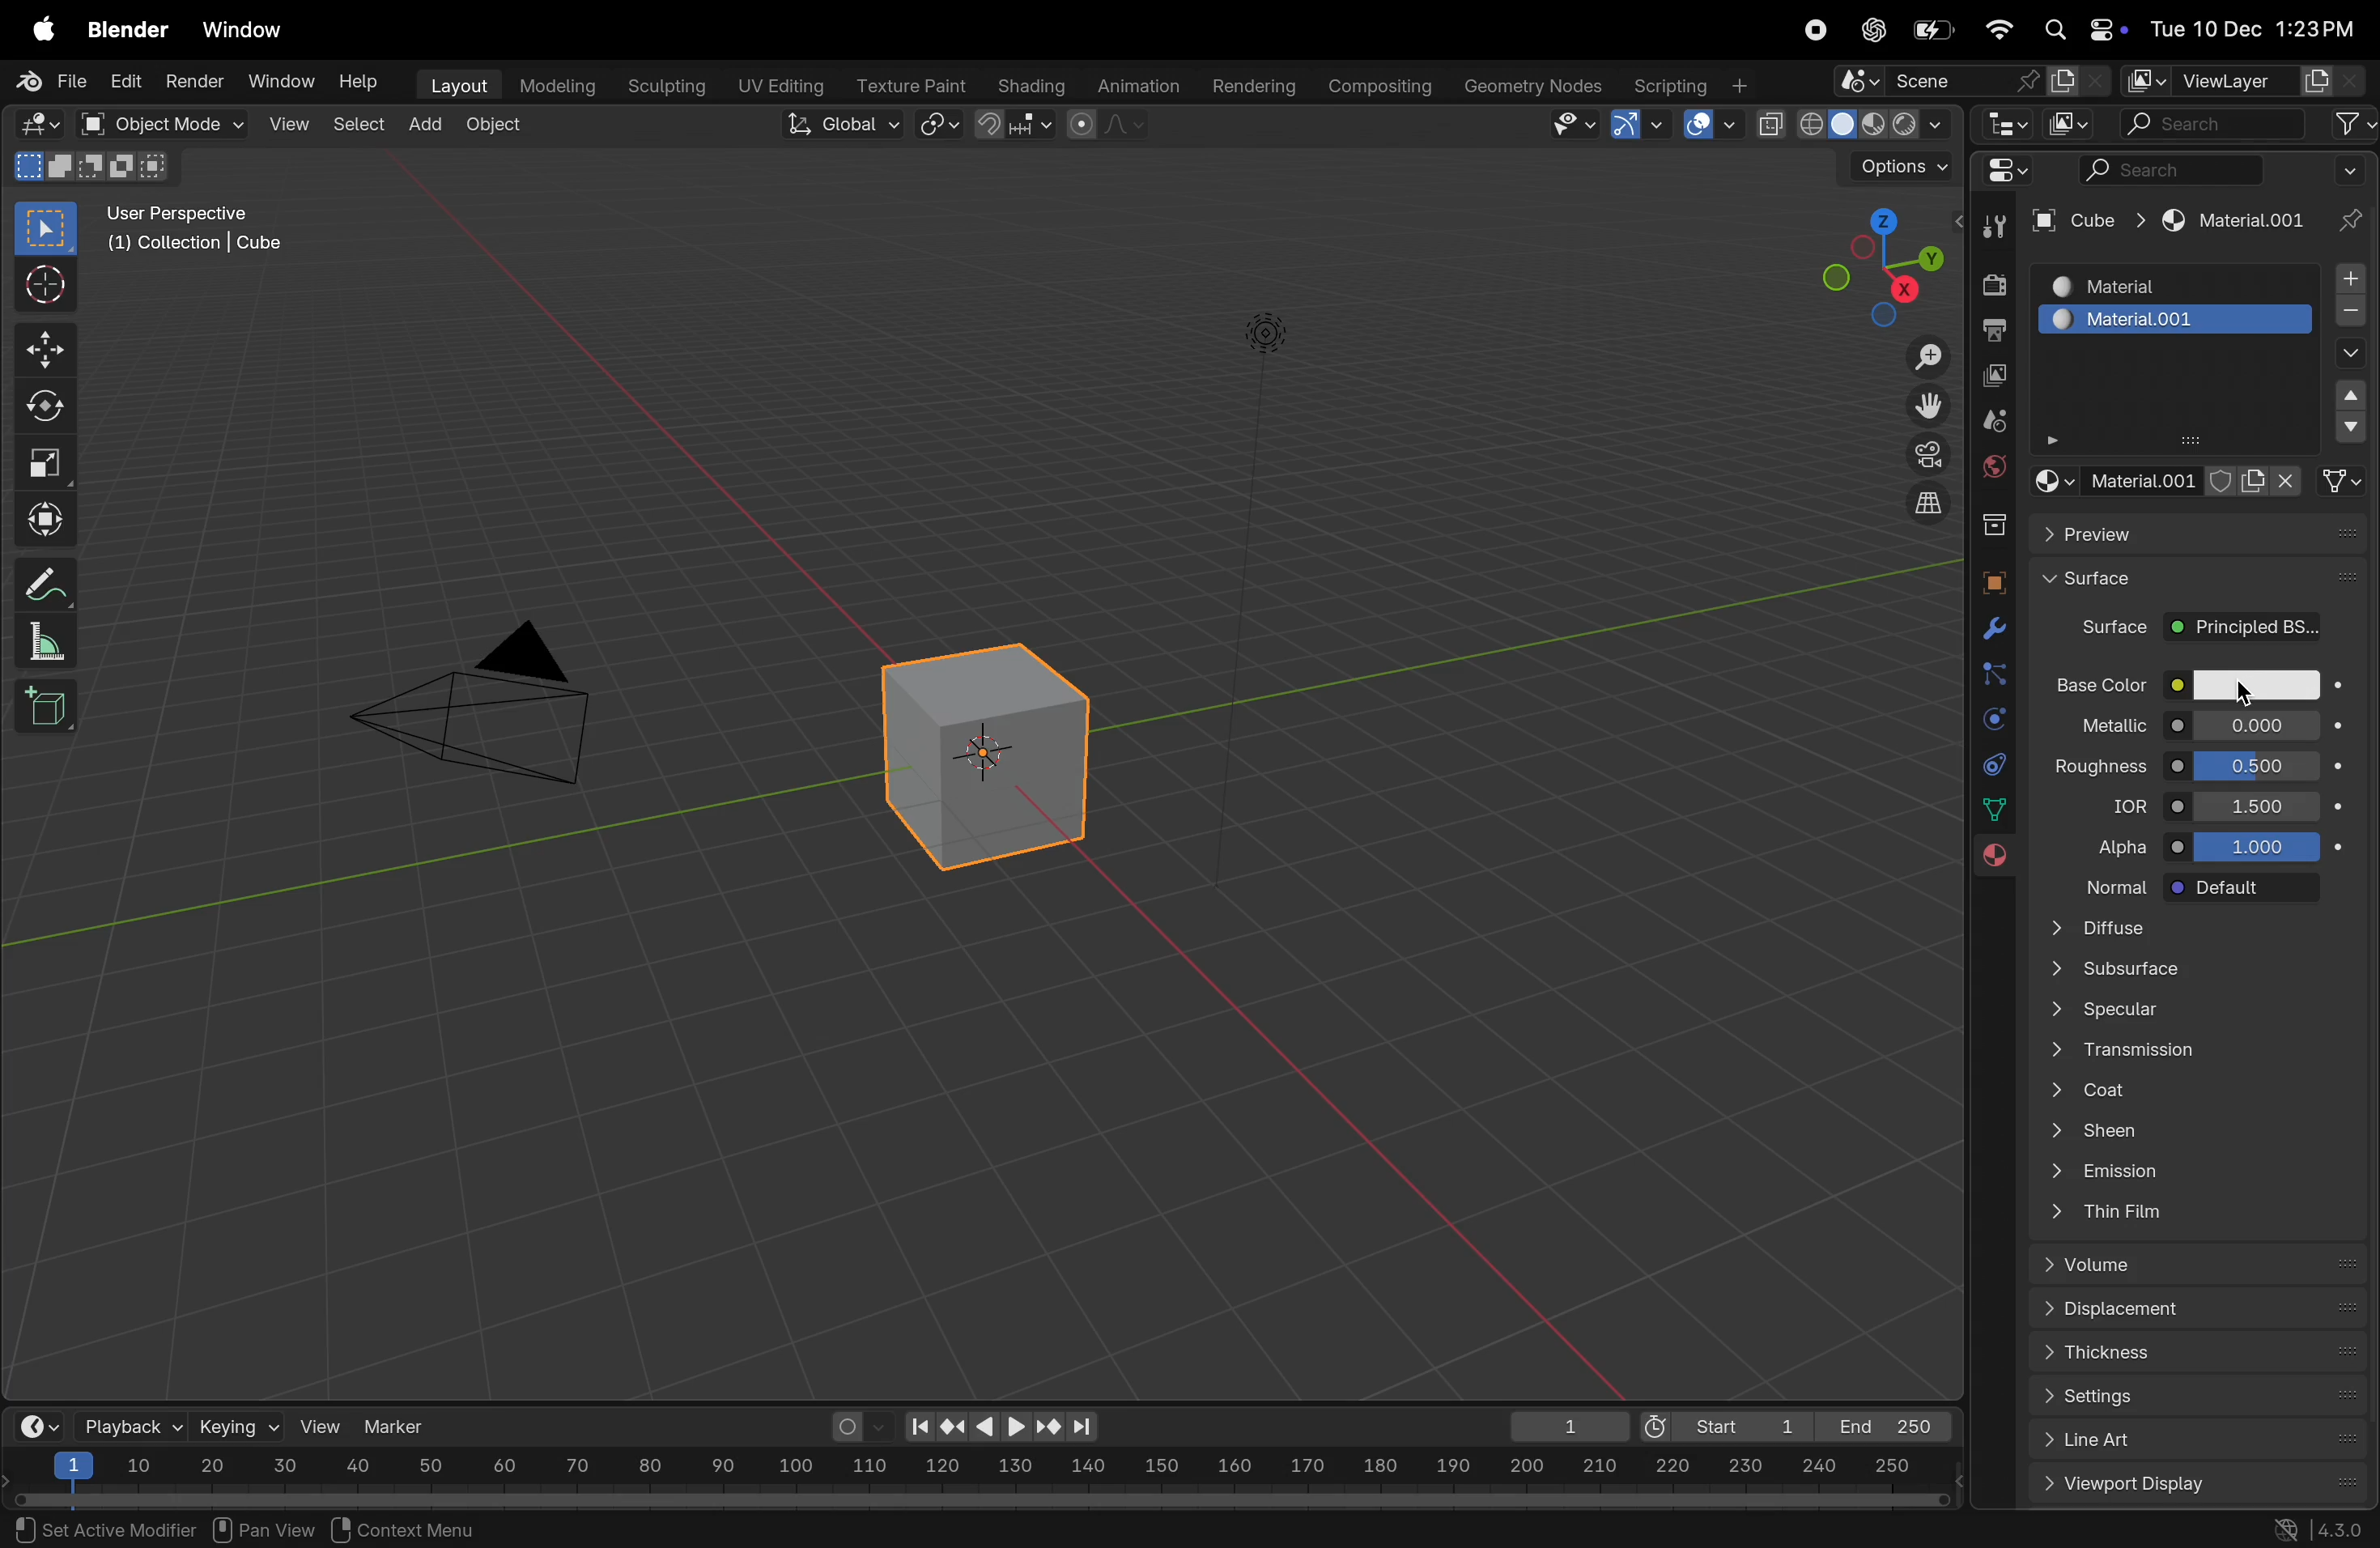 This screenshot has height=1548, width=2380. What do you see at coordinates (1141, 83) in the screenshot?
I see `Animation` at bounding box center [1141, 83].